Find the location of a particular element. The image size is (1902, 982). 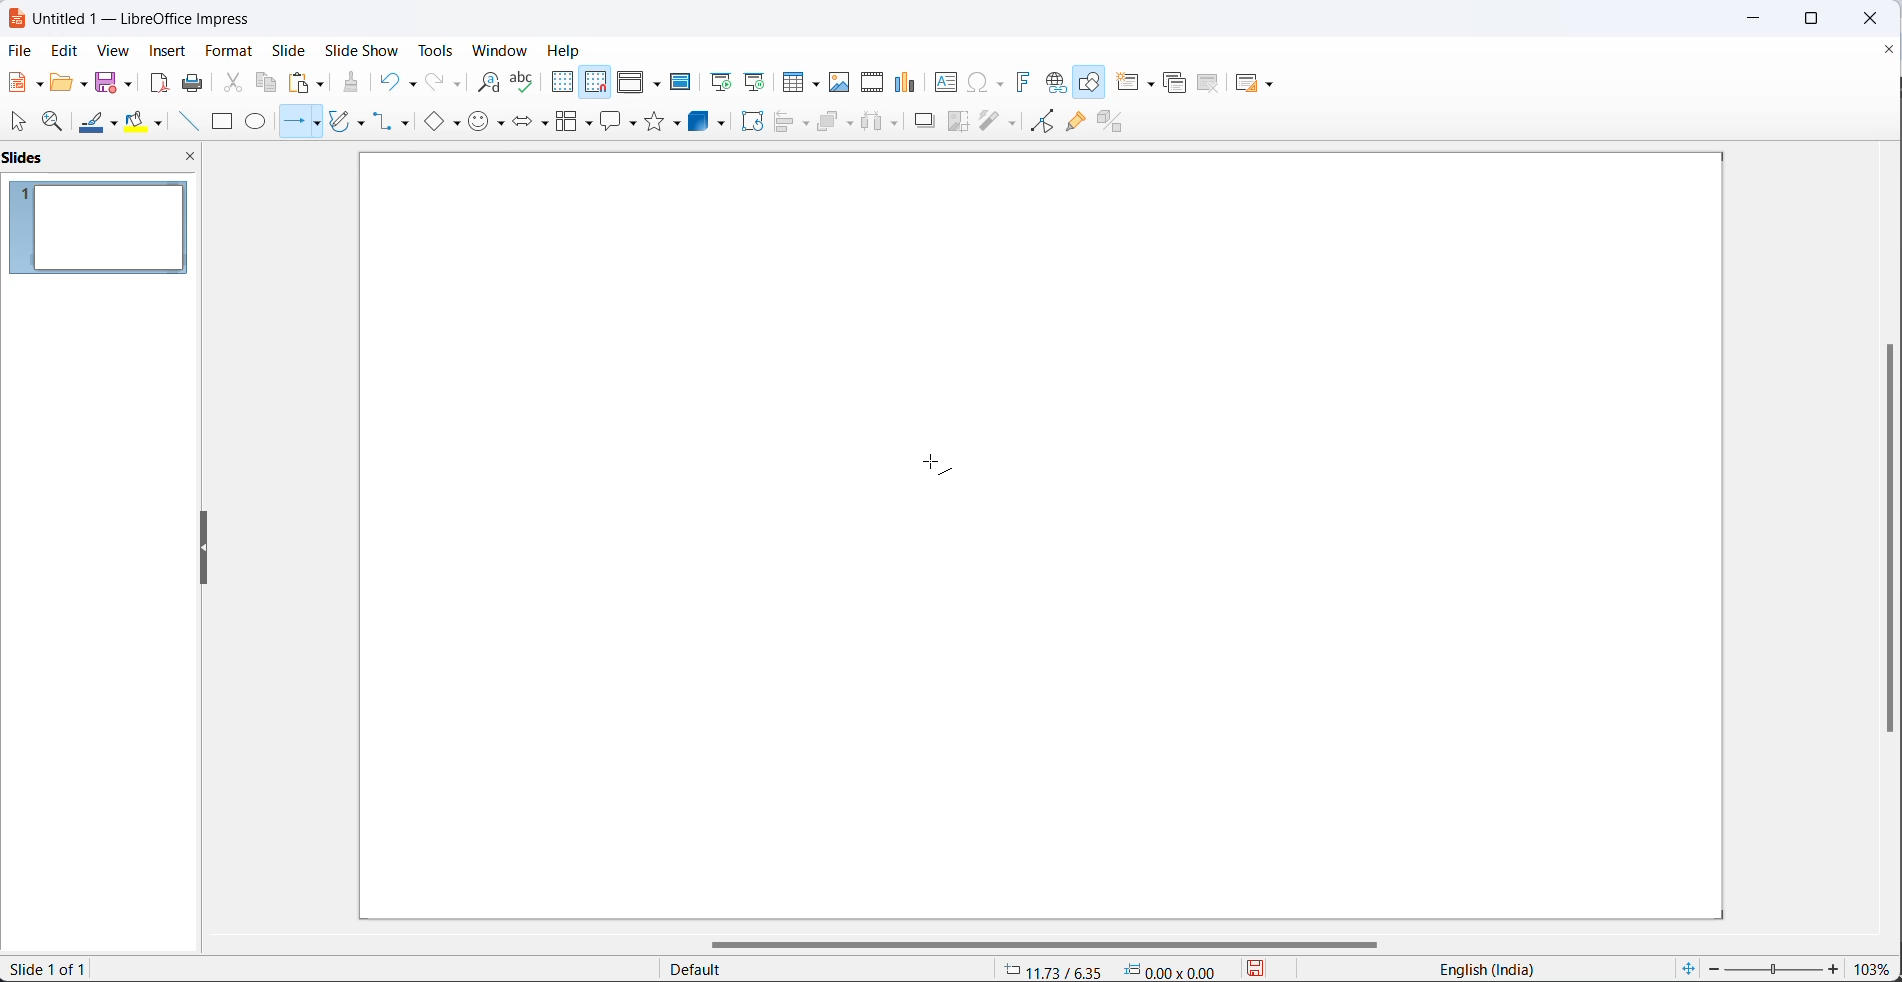

symbol shapes is located at coordinates (487, 125).